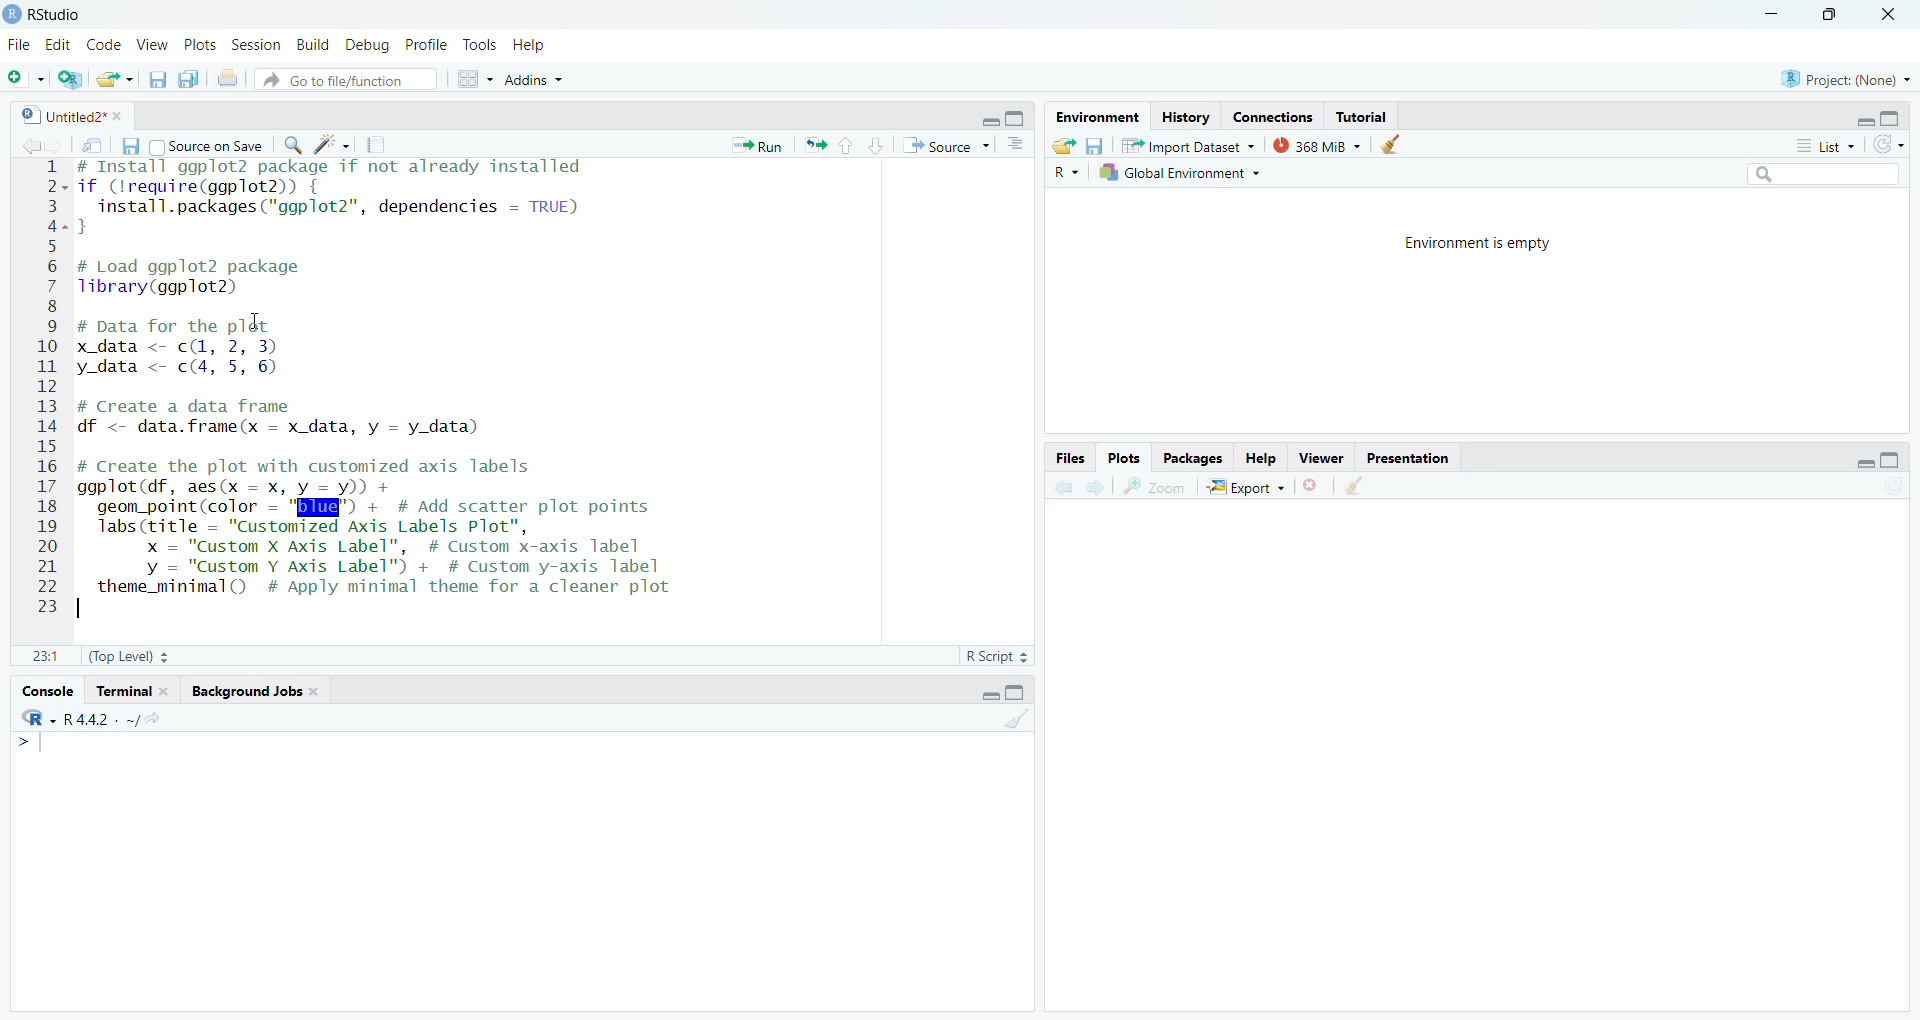 This screenshot has width=1920, height=1020. Describe the element at coordinates (1059, 458) in the screenshot. I see `Files` at that location.